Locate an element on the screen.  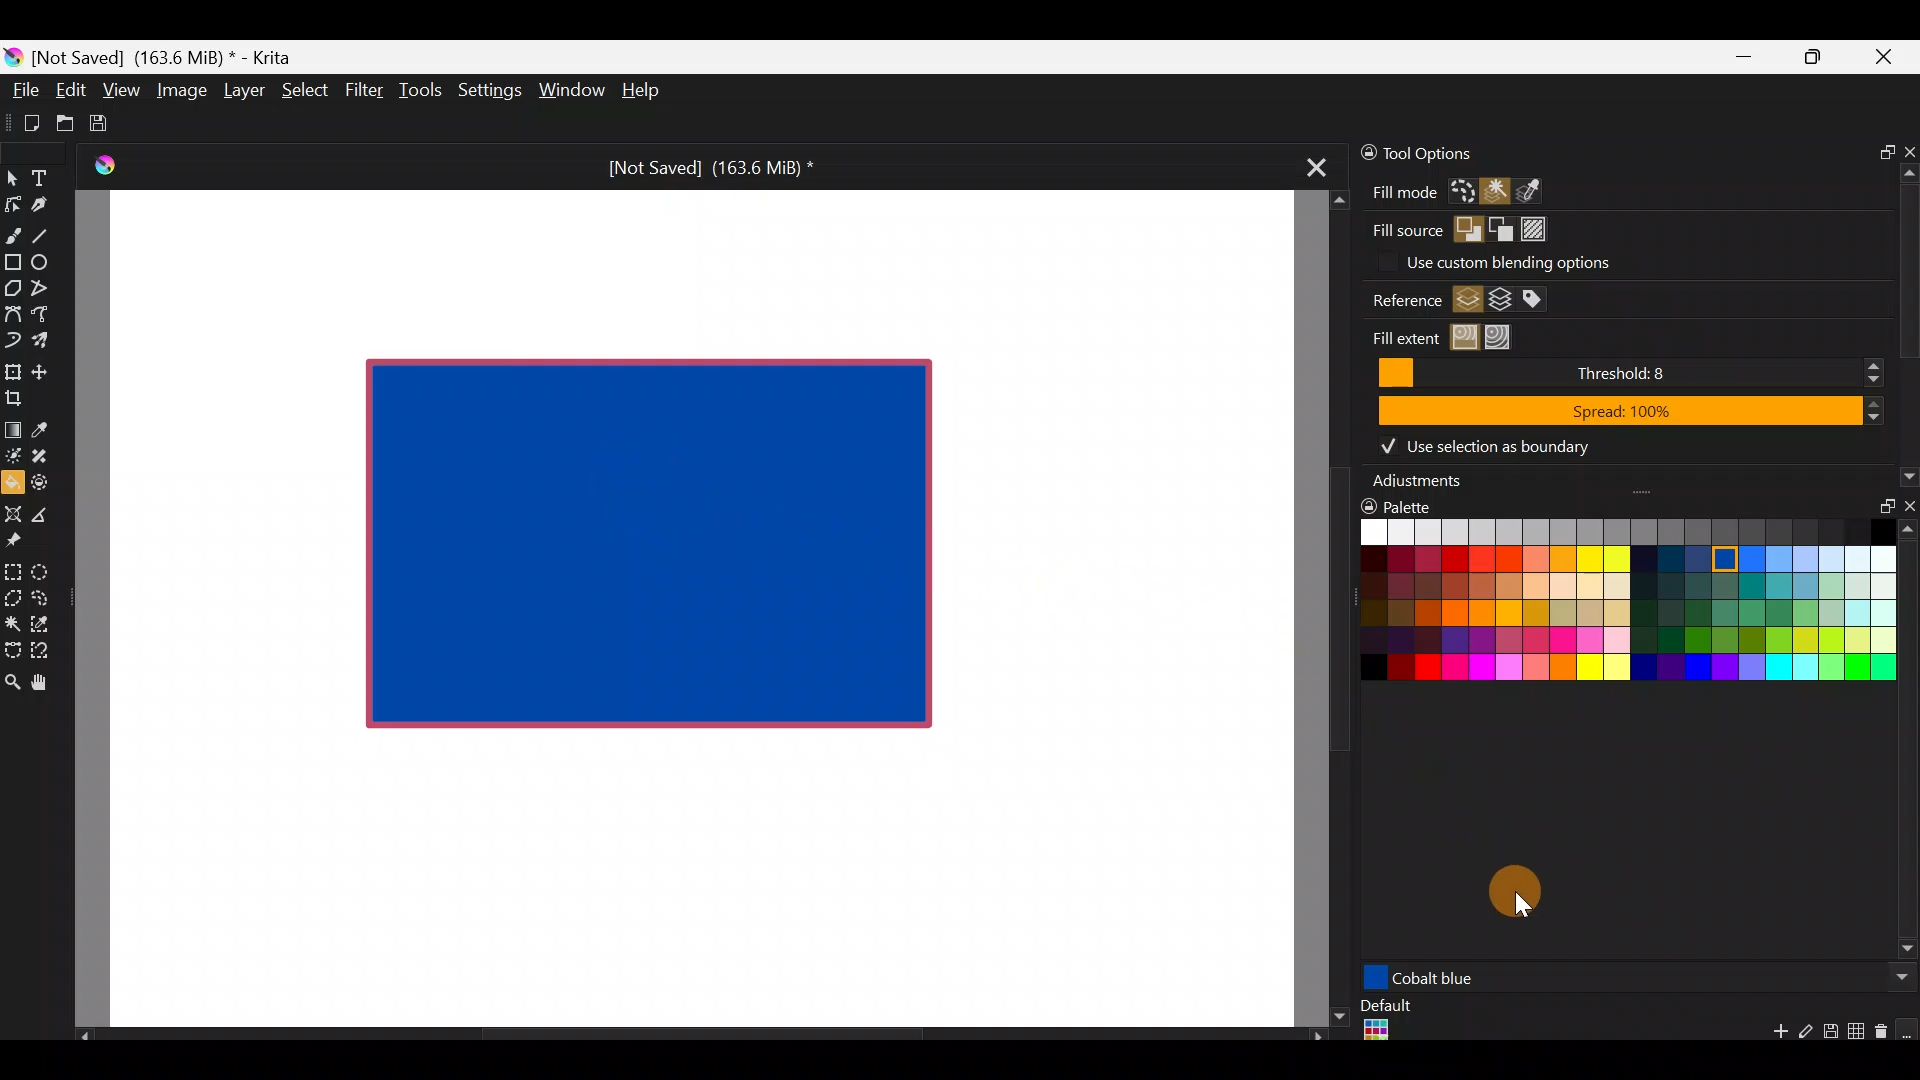
Edit swatch/group is located at coordinates (1806, 1037).